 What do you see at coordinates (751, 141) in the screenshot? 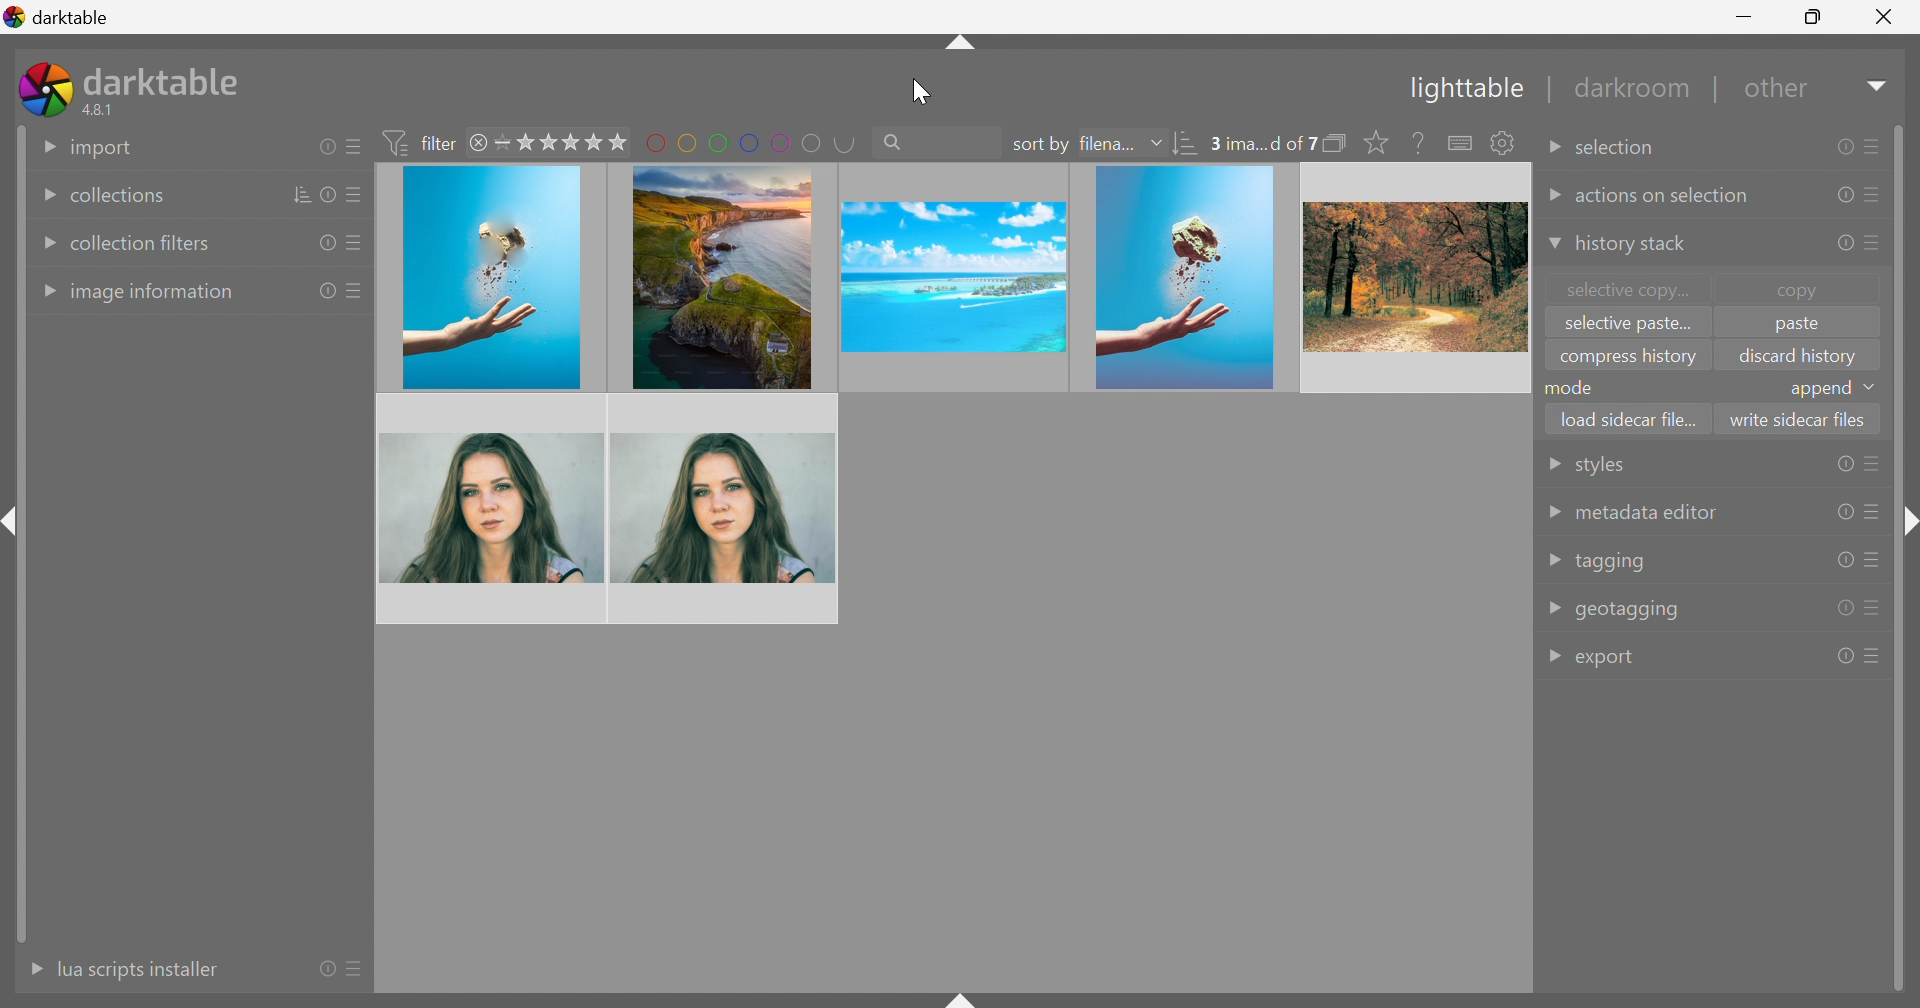
I see `filter by images color label` at bounding box center [751, 141].